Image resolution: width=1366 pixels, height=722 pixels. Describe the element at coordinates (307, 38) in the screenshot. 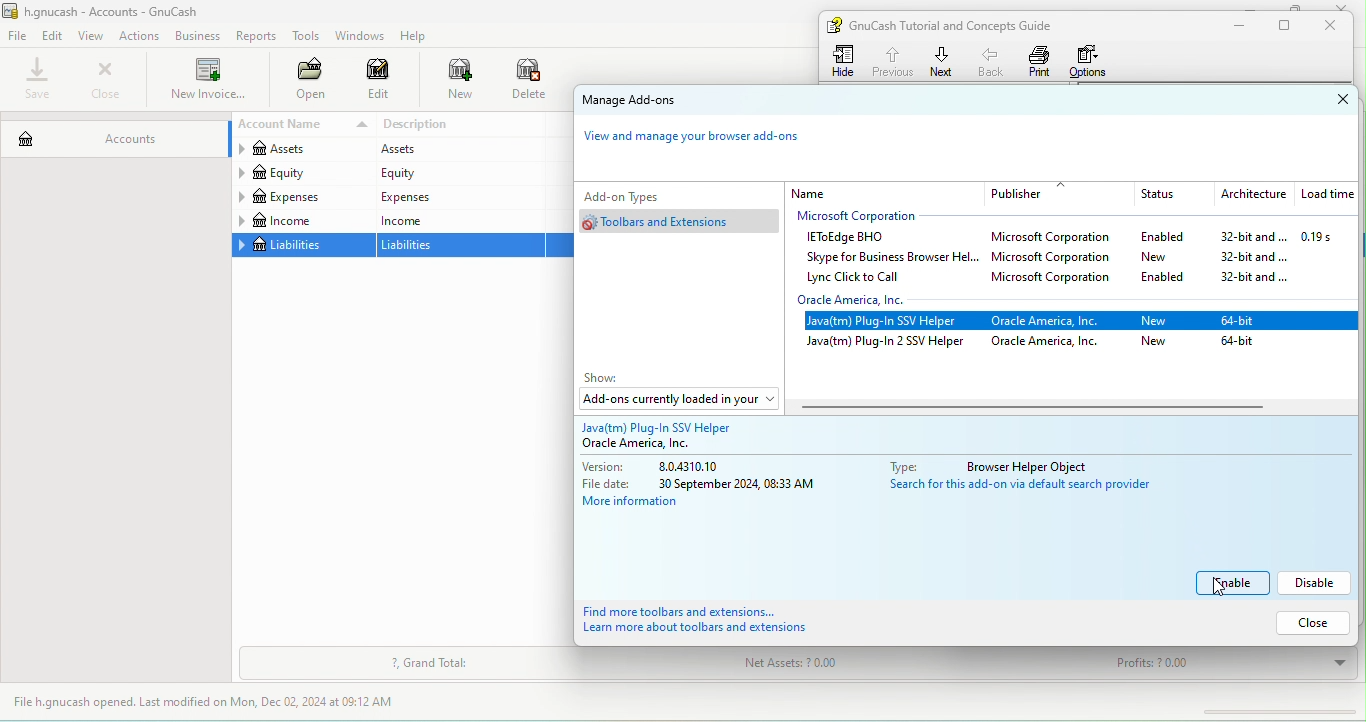

I see `tools` at that location.